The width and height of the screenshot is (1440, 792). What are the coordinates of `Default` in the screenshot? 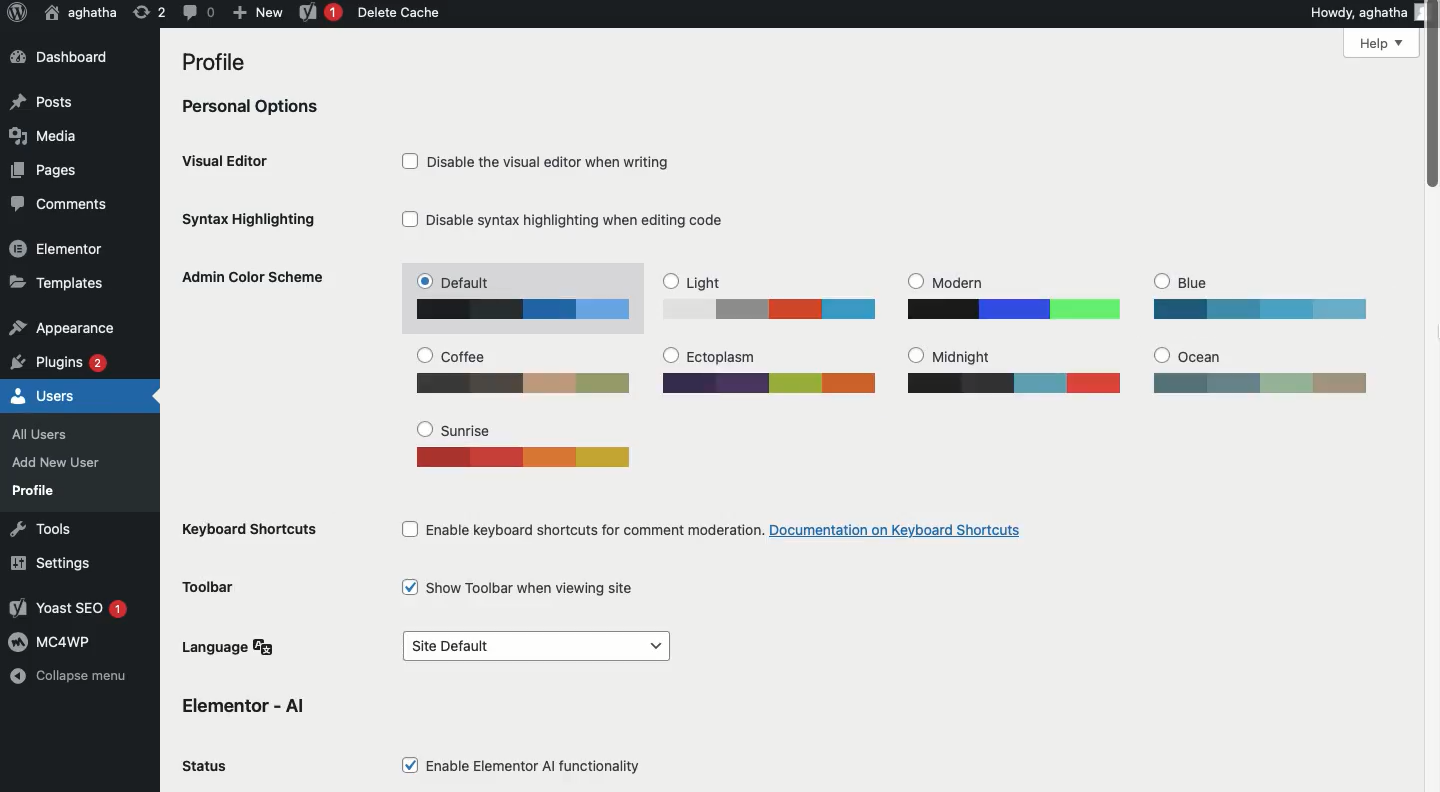 It's located at (517, 297).